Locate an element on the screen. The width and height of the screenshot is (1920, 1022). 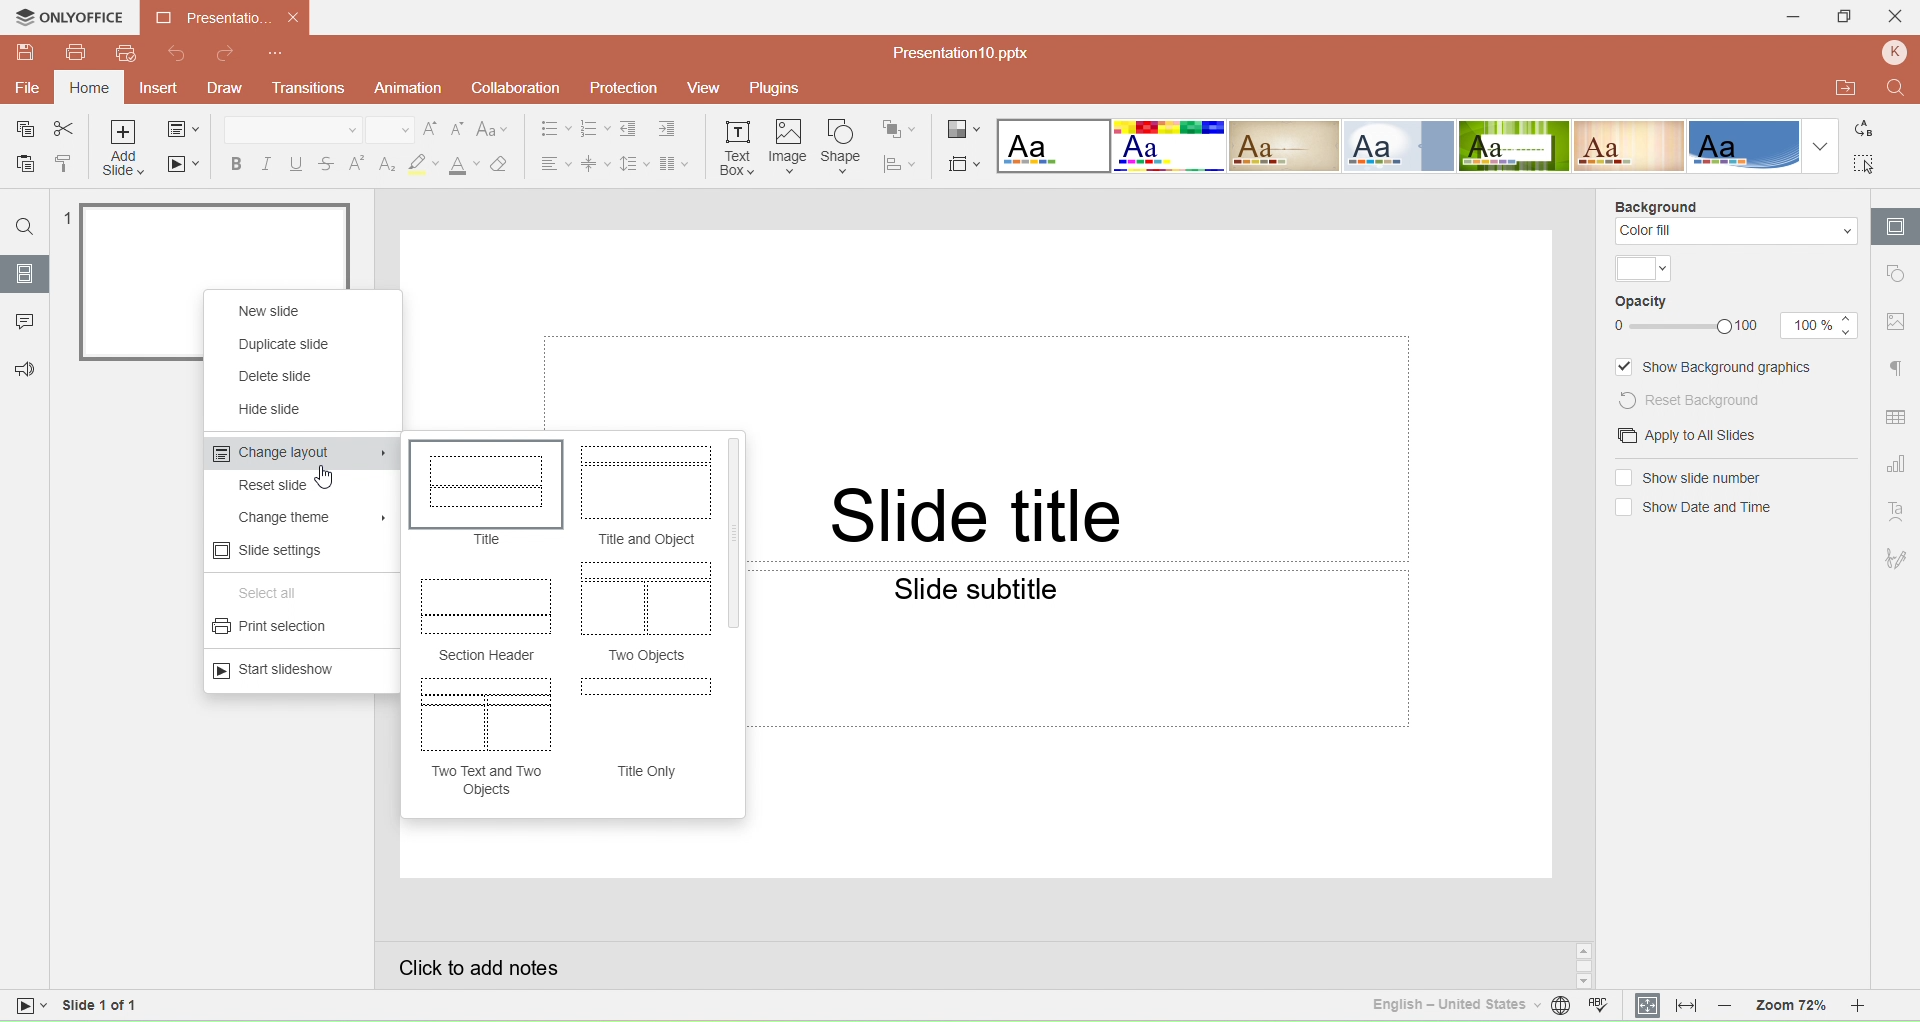
Title Only is located at coordinates (649, 771).